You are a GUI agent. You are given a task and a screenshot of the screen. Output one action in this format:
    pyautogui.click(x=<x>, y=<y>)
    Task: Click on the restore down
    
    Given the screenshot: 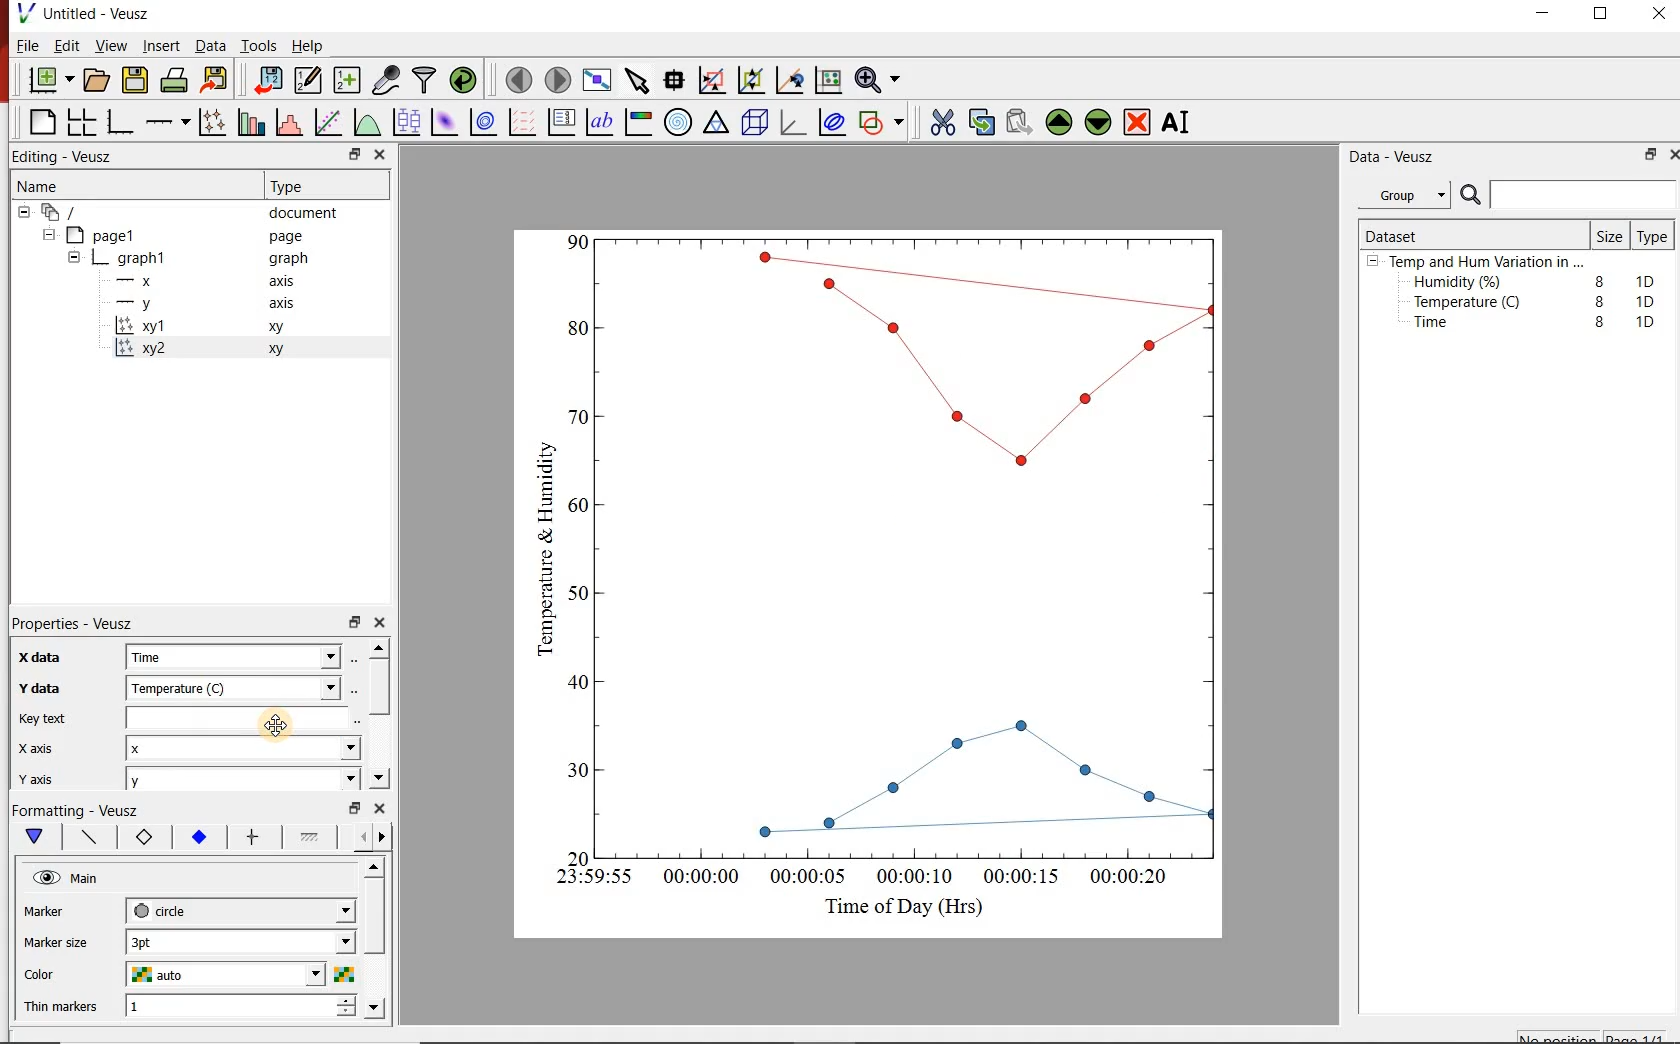 What is the action you would take?
    pyautogui.click(x=342, y=154)
    